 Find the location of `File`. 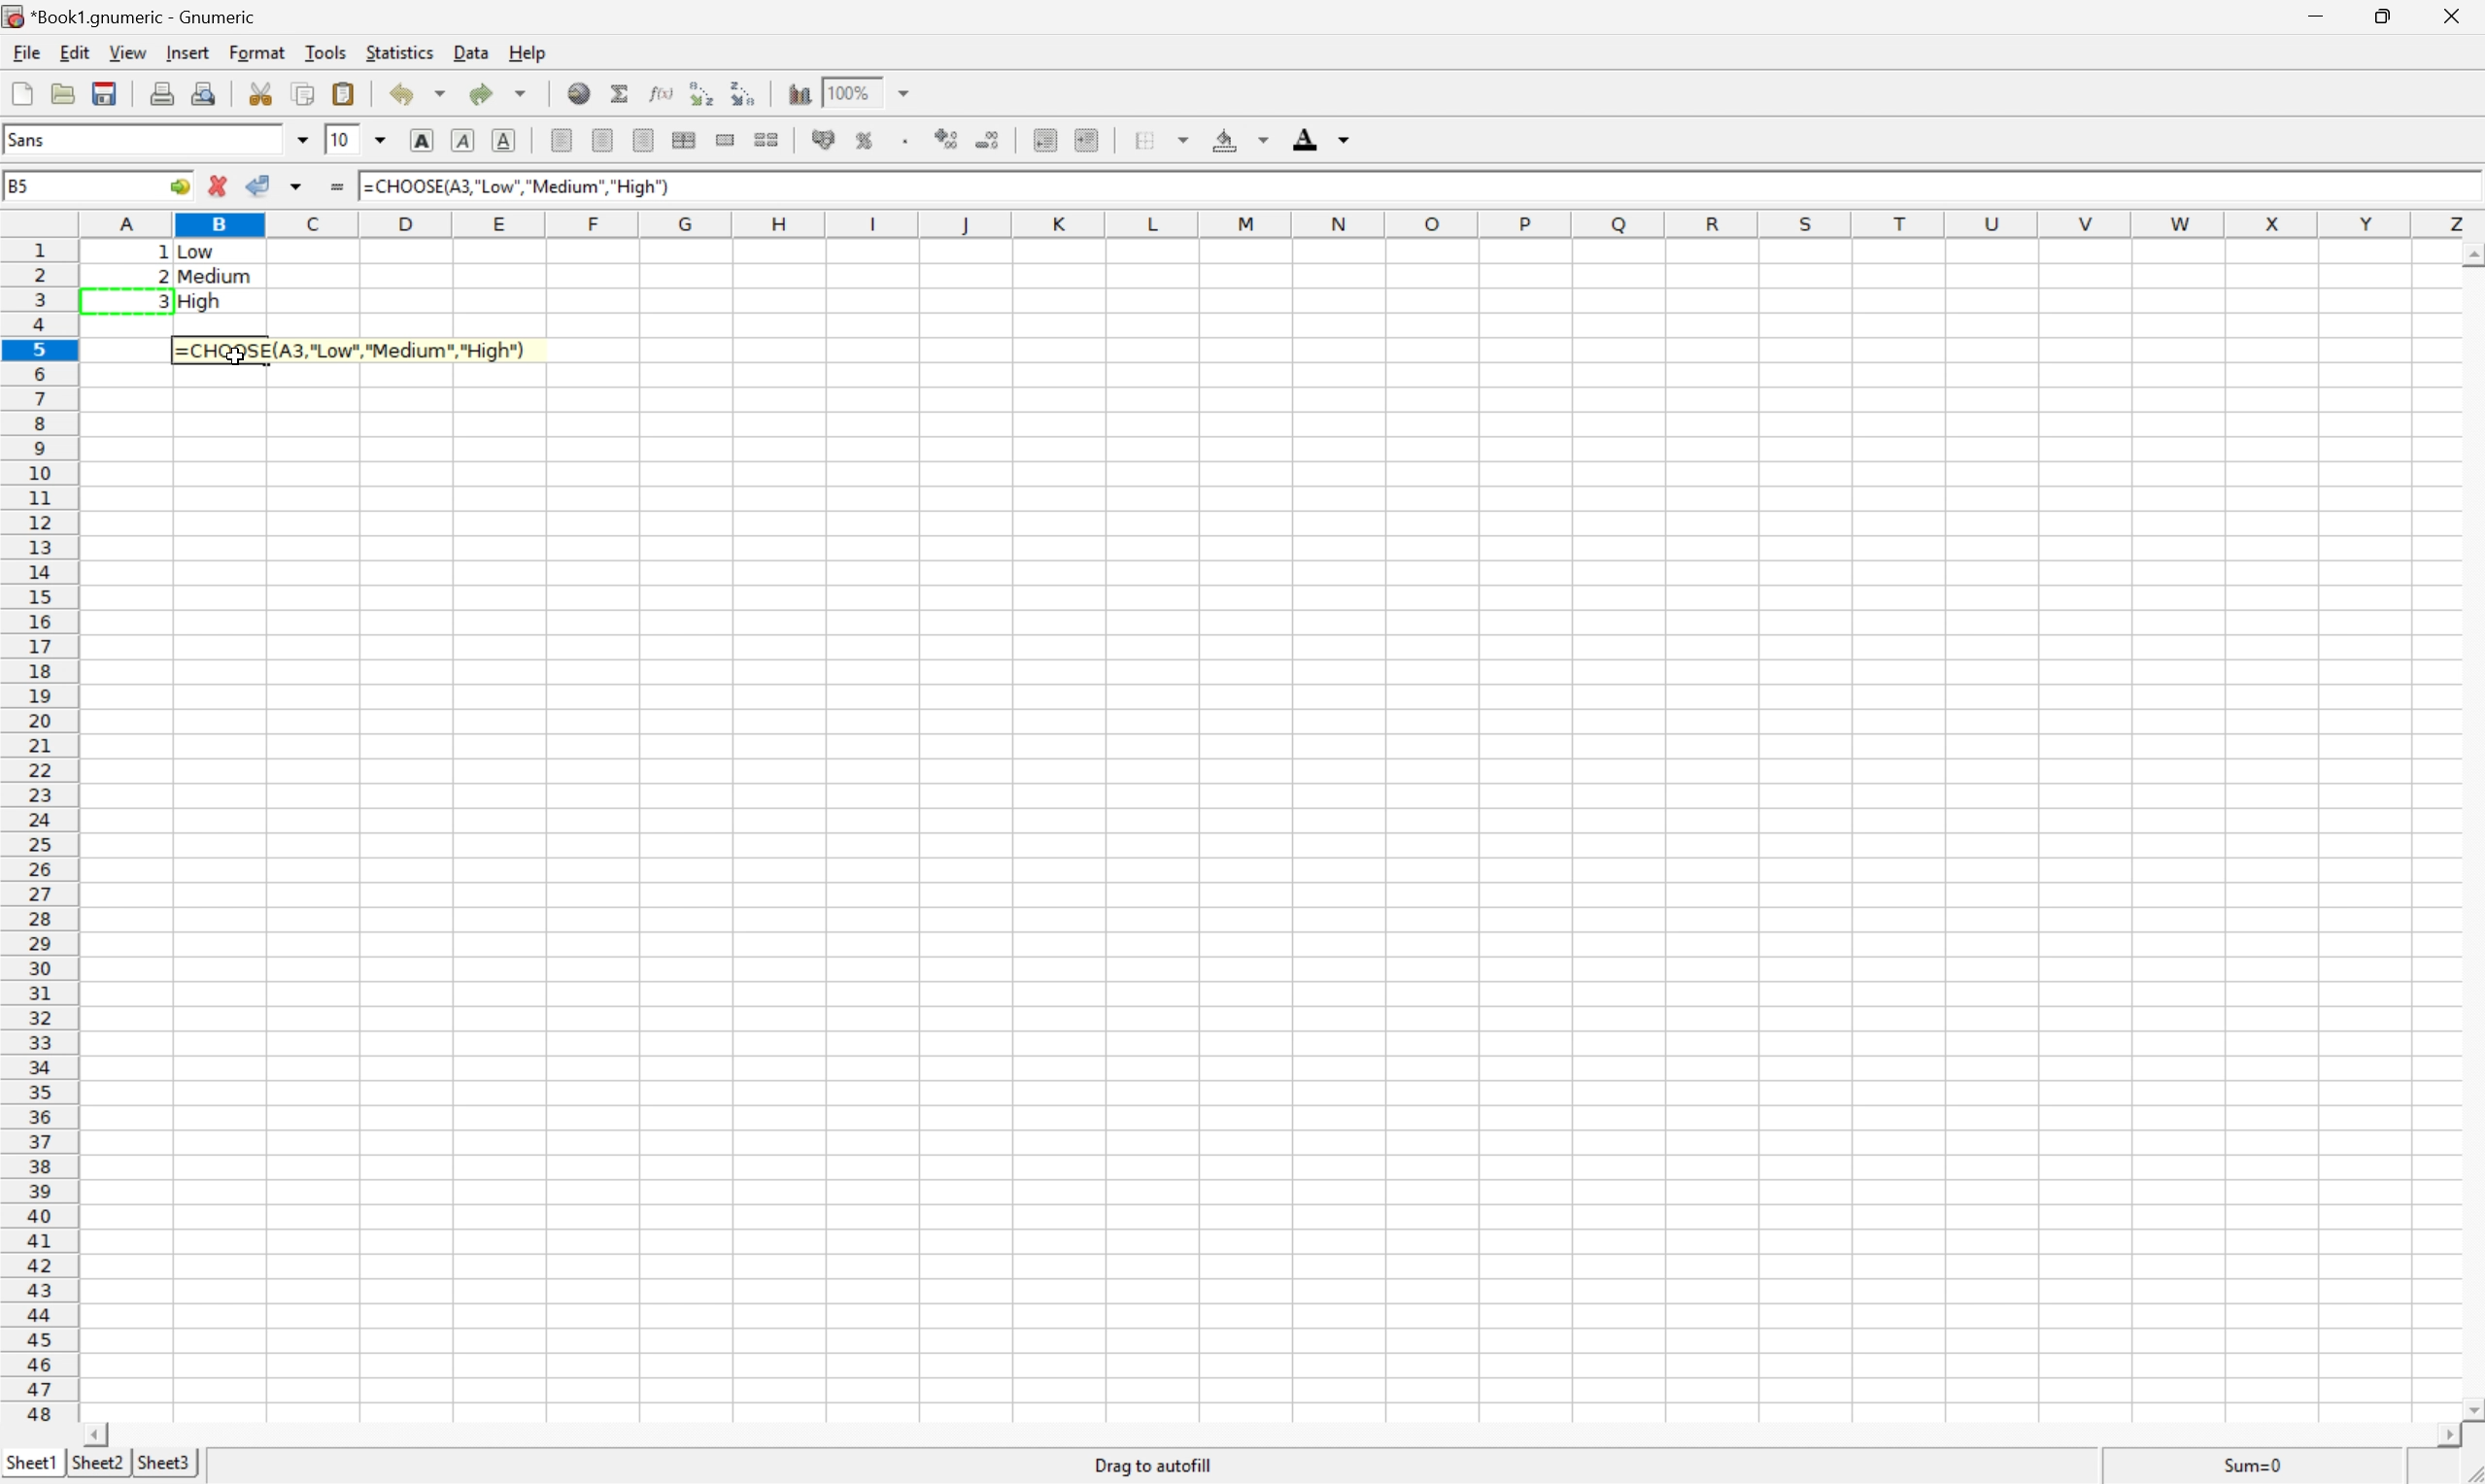

File is located at coordinates (25, 53).